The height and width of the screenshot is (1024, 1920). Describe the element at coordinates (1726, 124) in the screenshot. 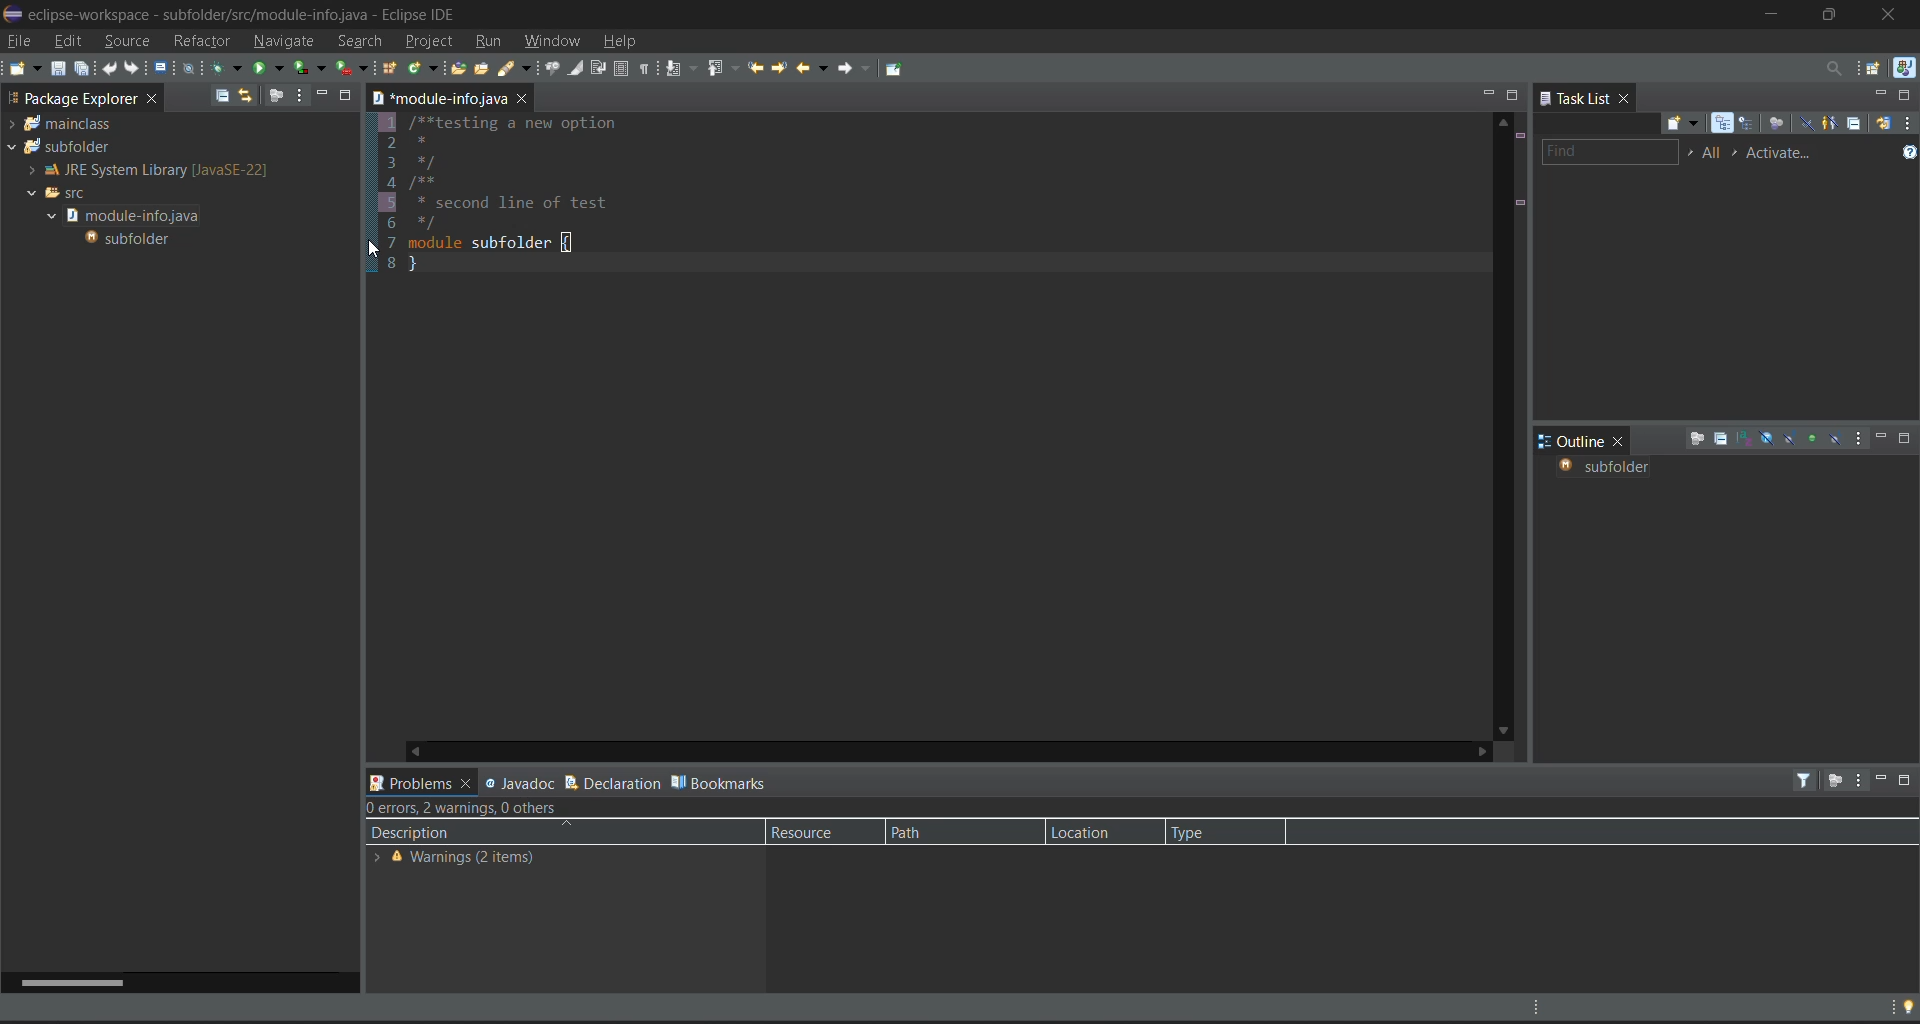

I see `categorized` at that location.